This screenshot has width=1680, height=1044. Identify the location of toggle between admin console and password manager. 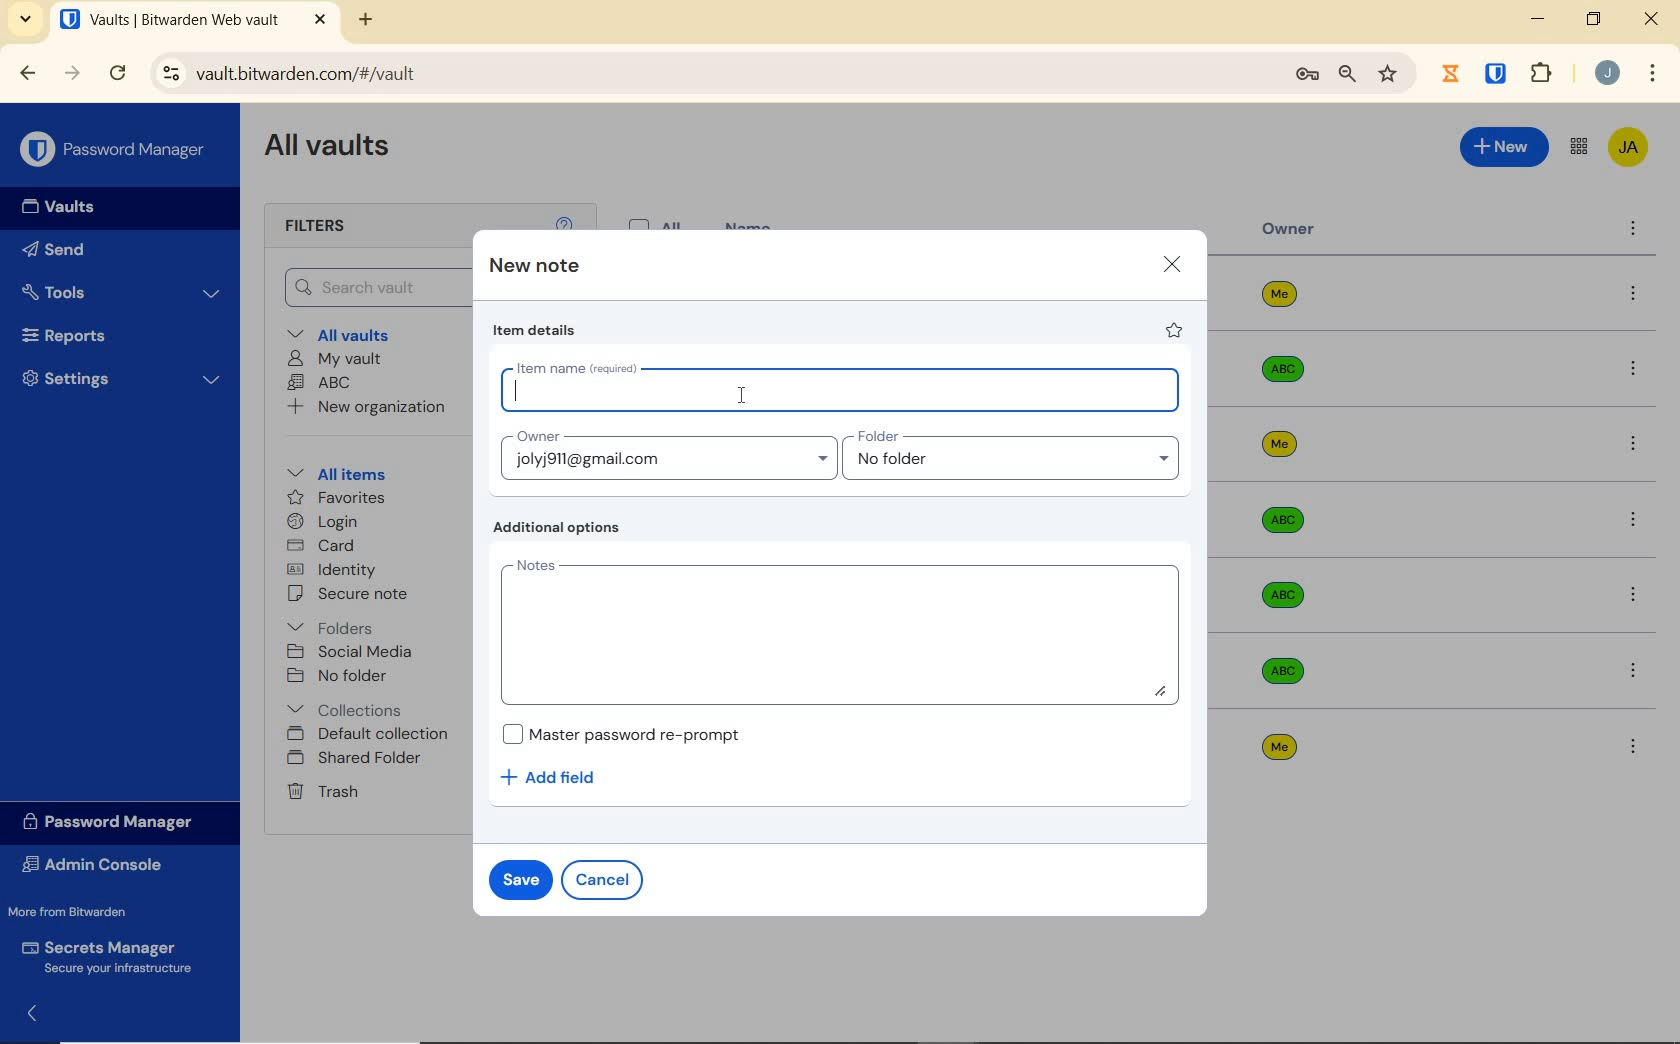
(1577, 147).